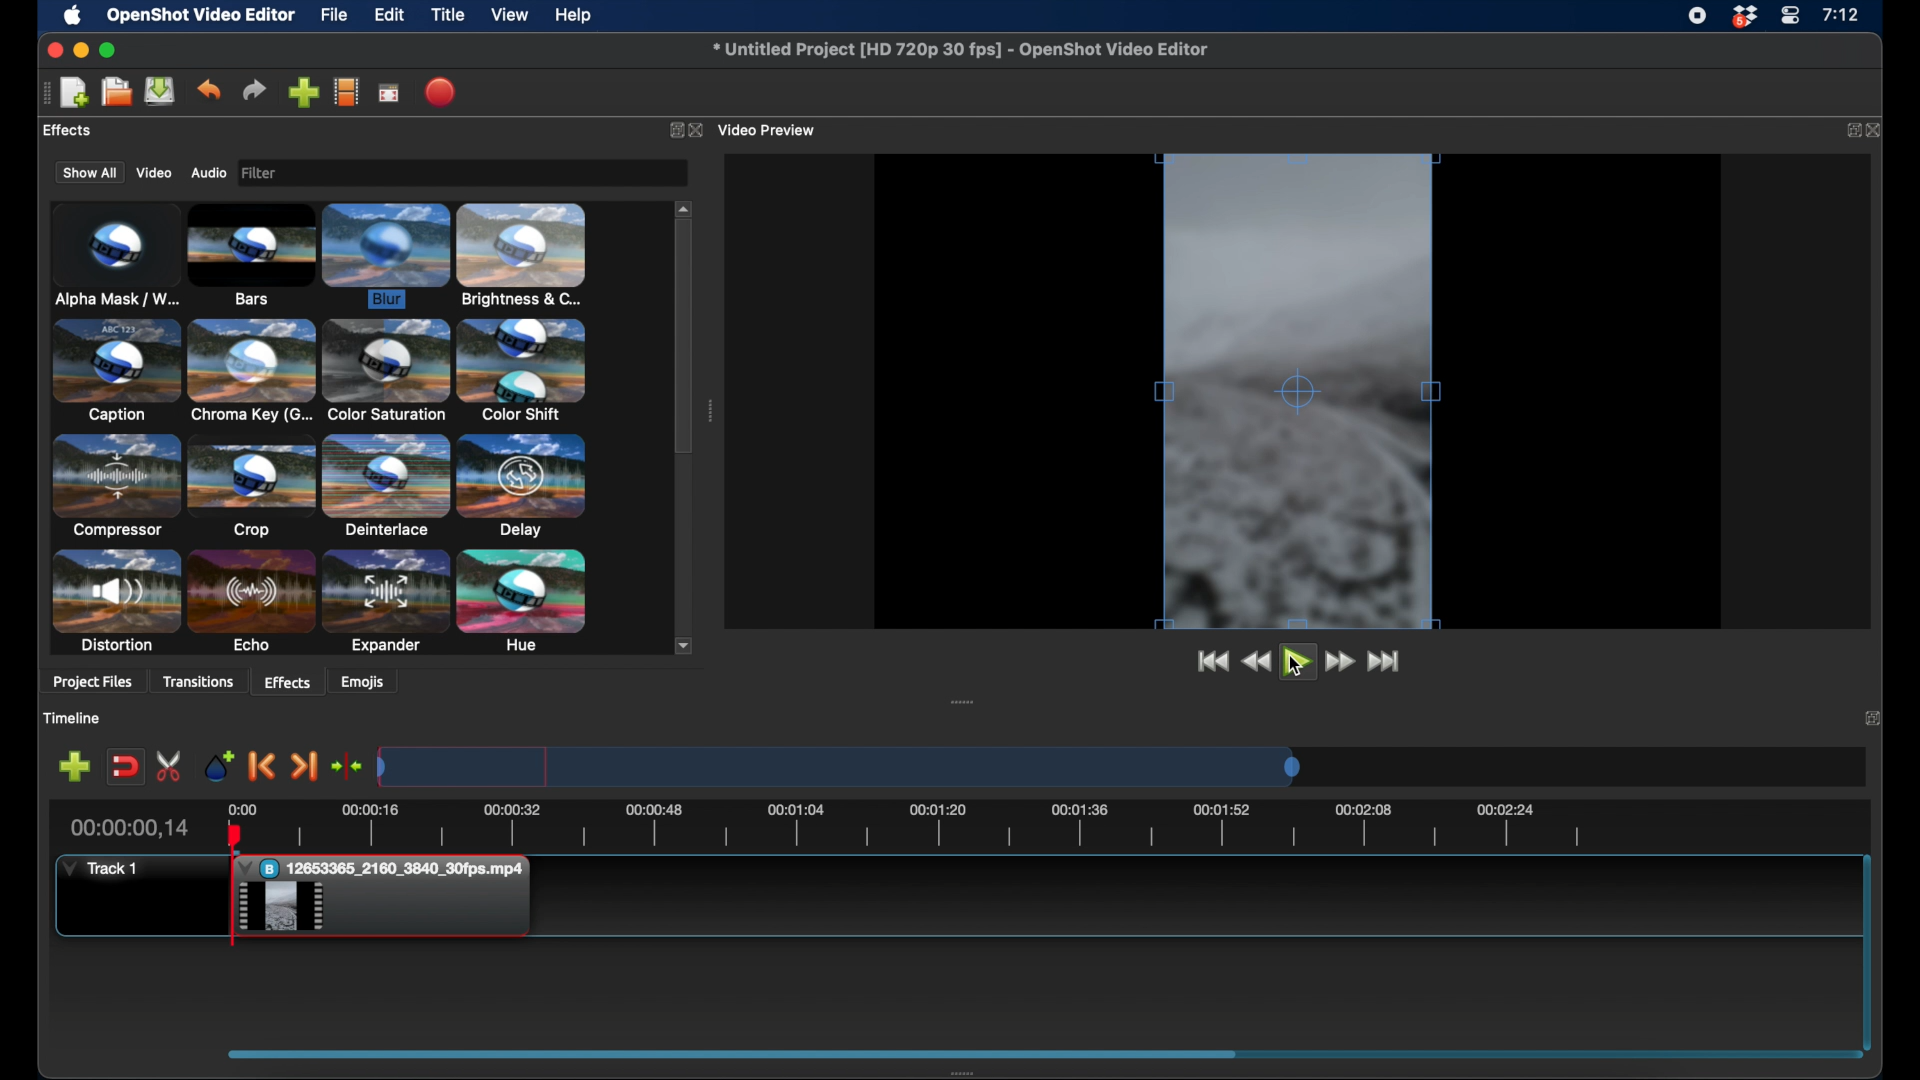 The width and height of the screenshot is (1920, 1080). Describe the element at coordinates (282, 908) in the screenshot. I see `Cursor` at that location.